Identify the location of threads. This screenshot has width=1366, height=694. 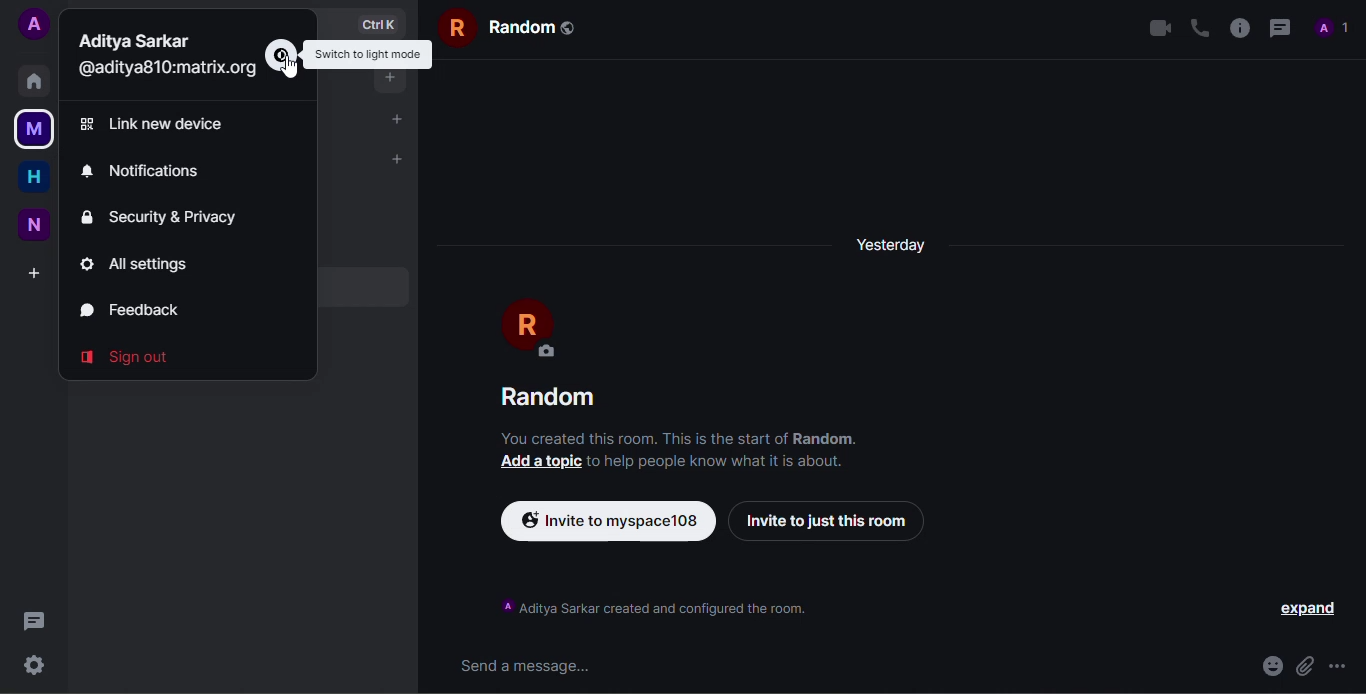
(1278, 25).